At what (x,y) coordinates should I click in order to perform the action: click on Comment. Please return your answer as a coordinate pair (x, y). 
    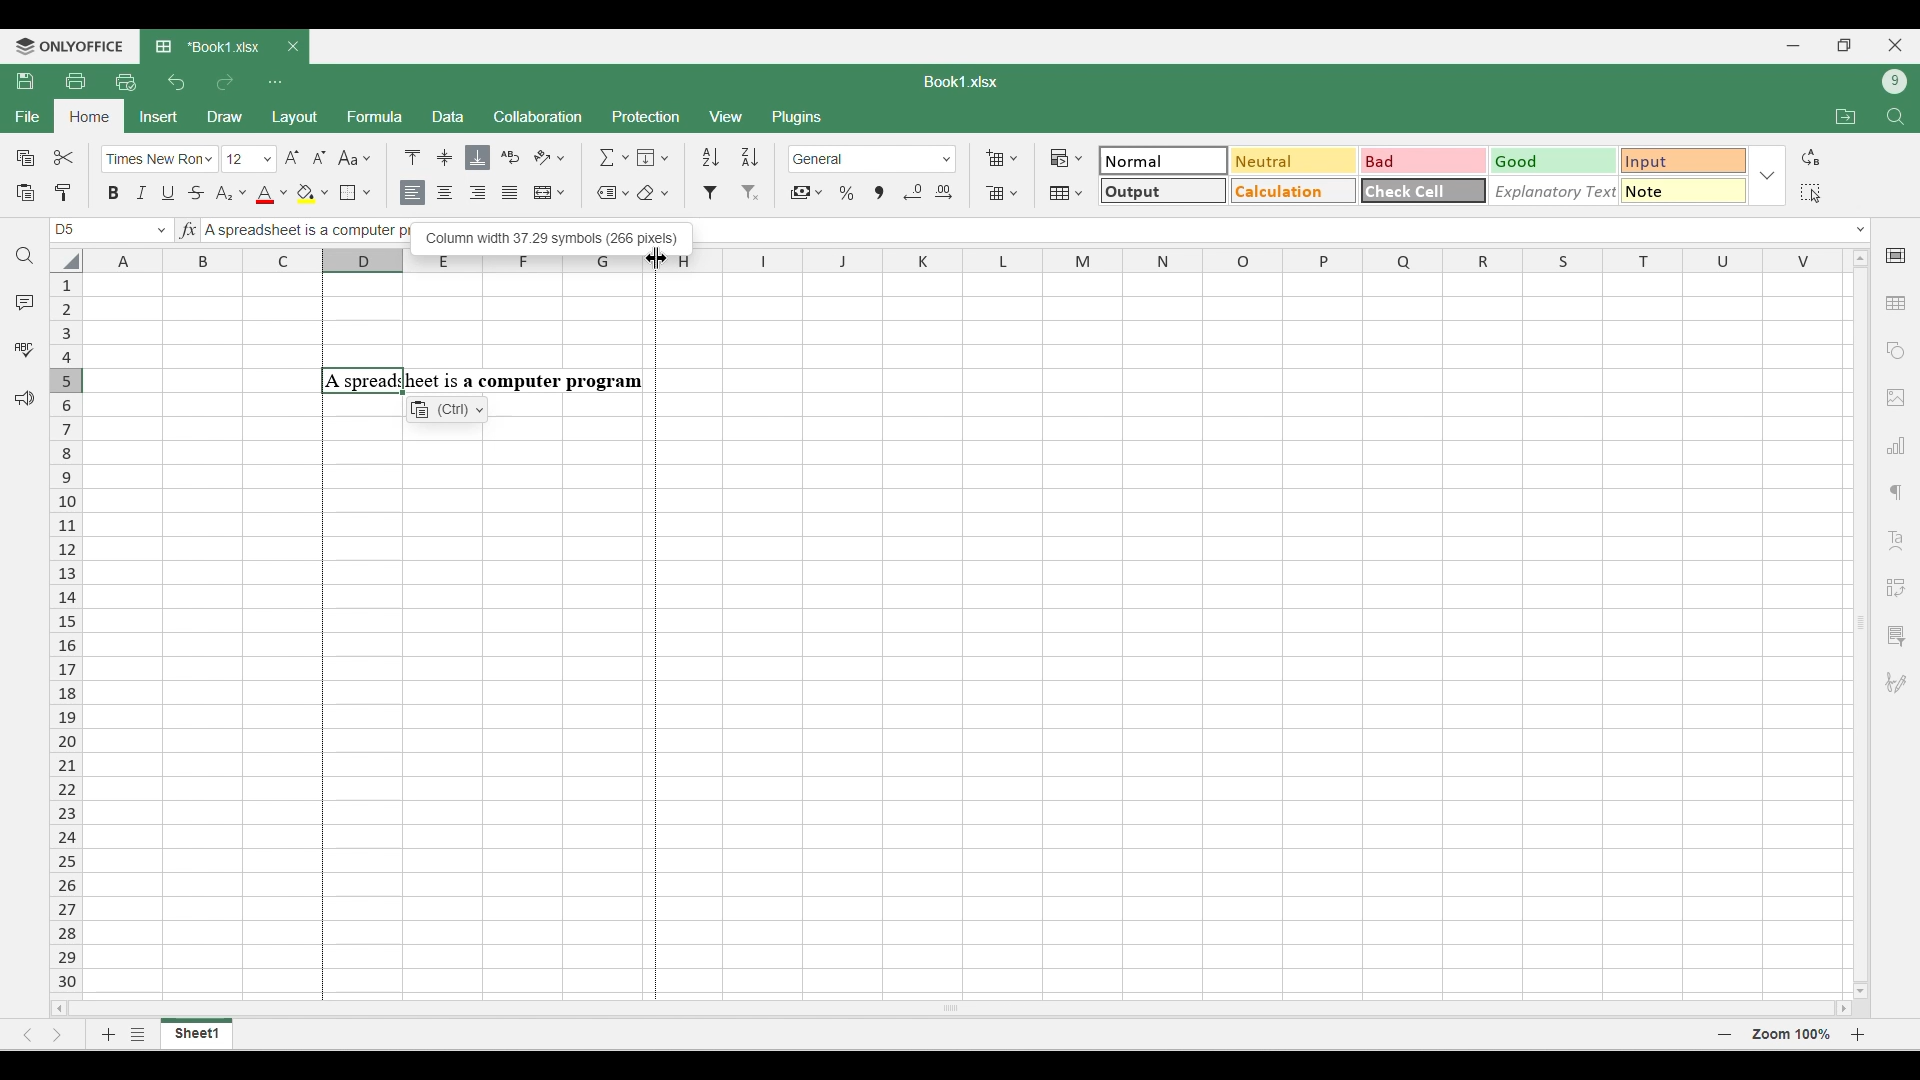
    Looking at the image, I should click on (25, 302).